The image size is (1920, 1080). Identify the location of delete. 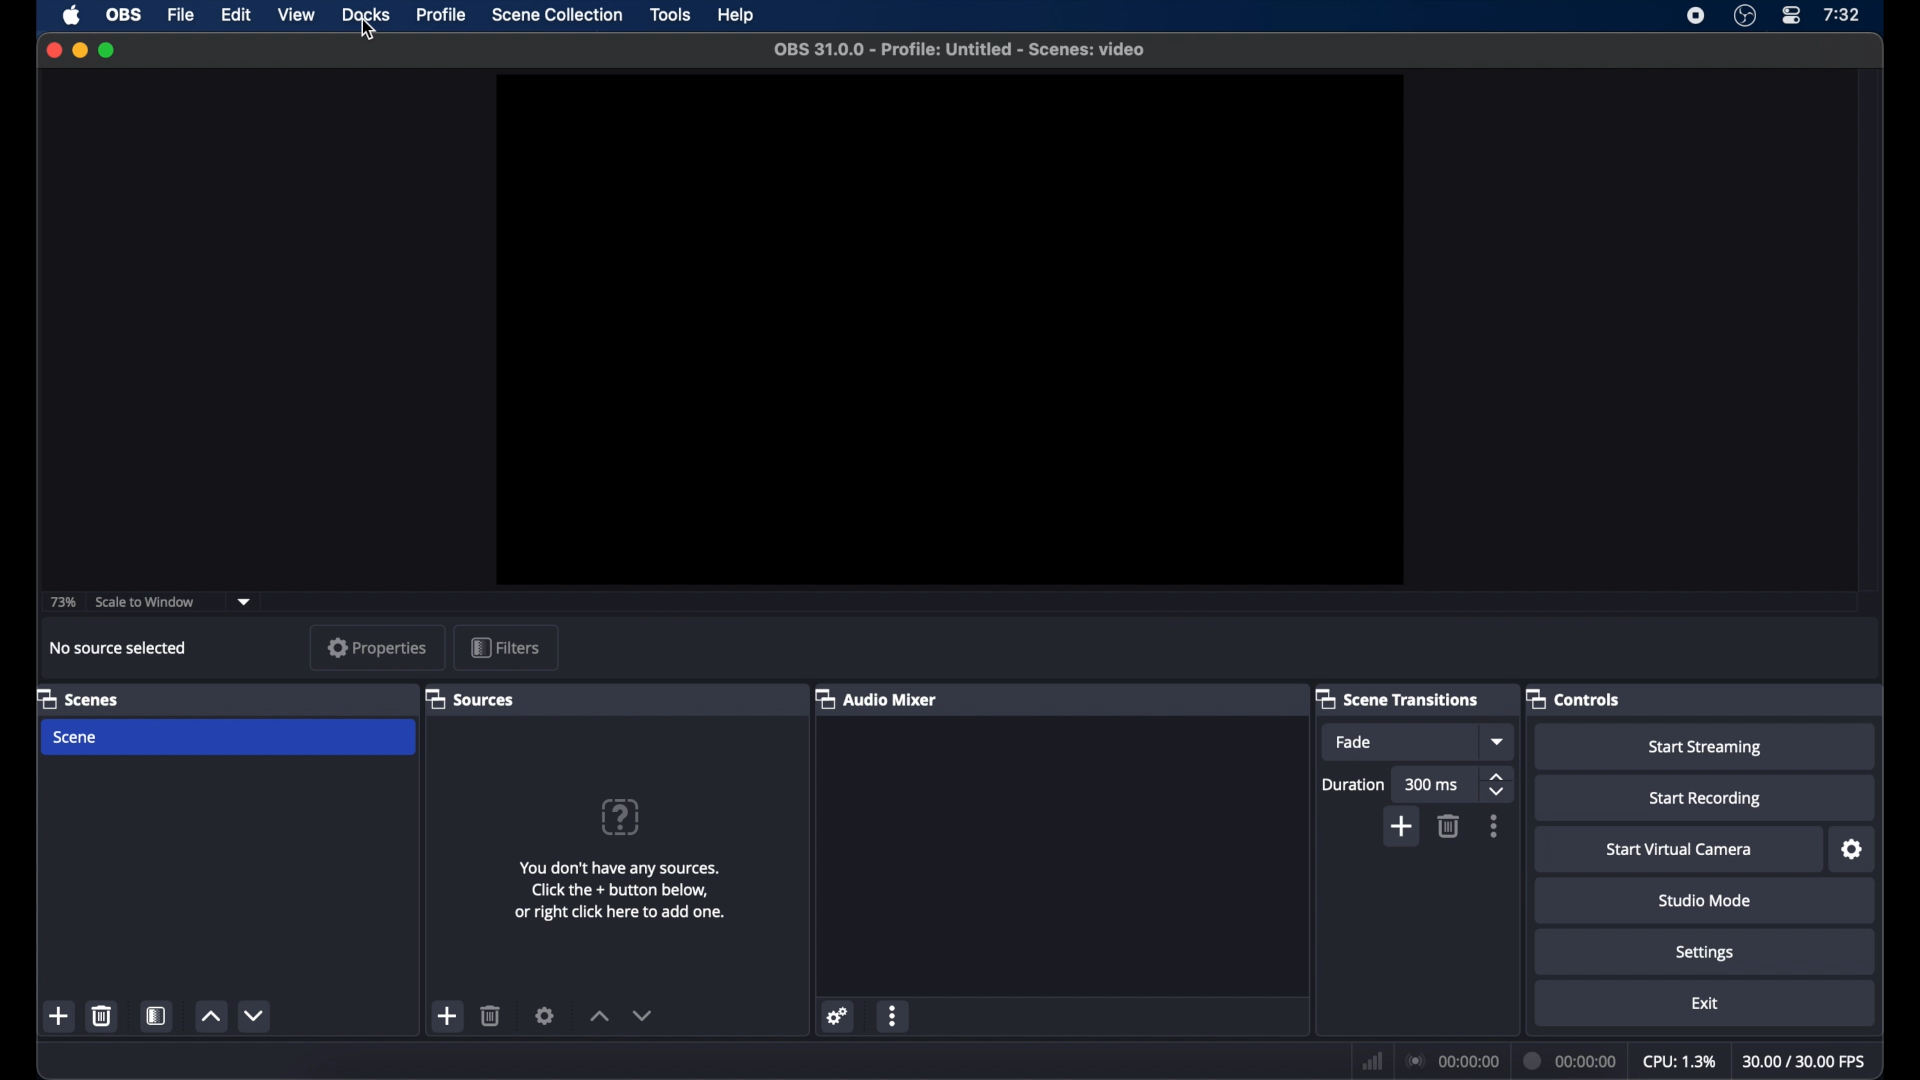
(103, 1015).